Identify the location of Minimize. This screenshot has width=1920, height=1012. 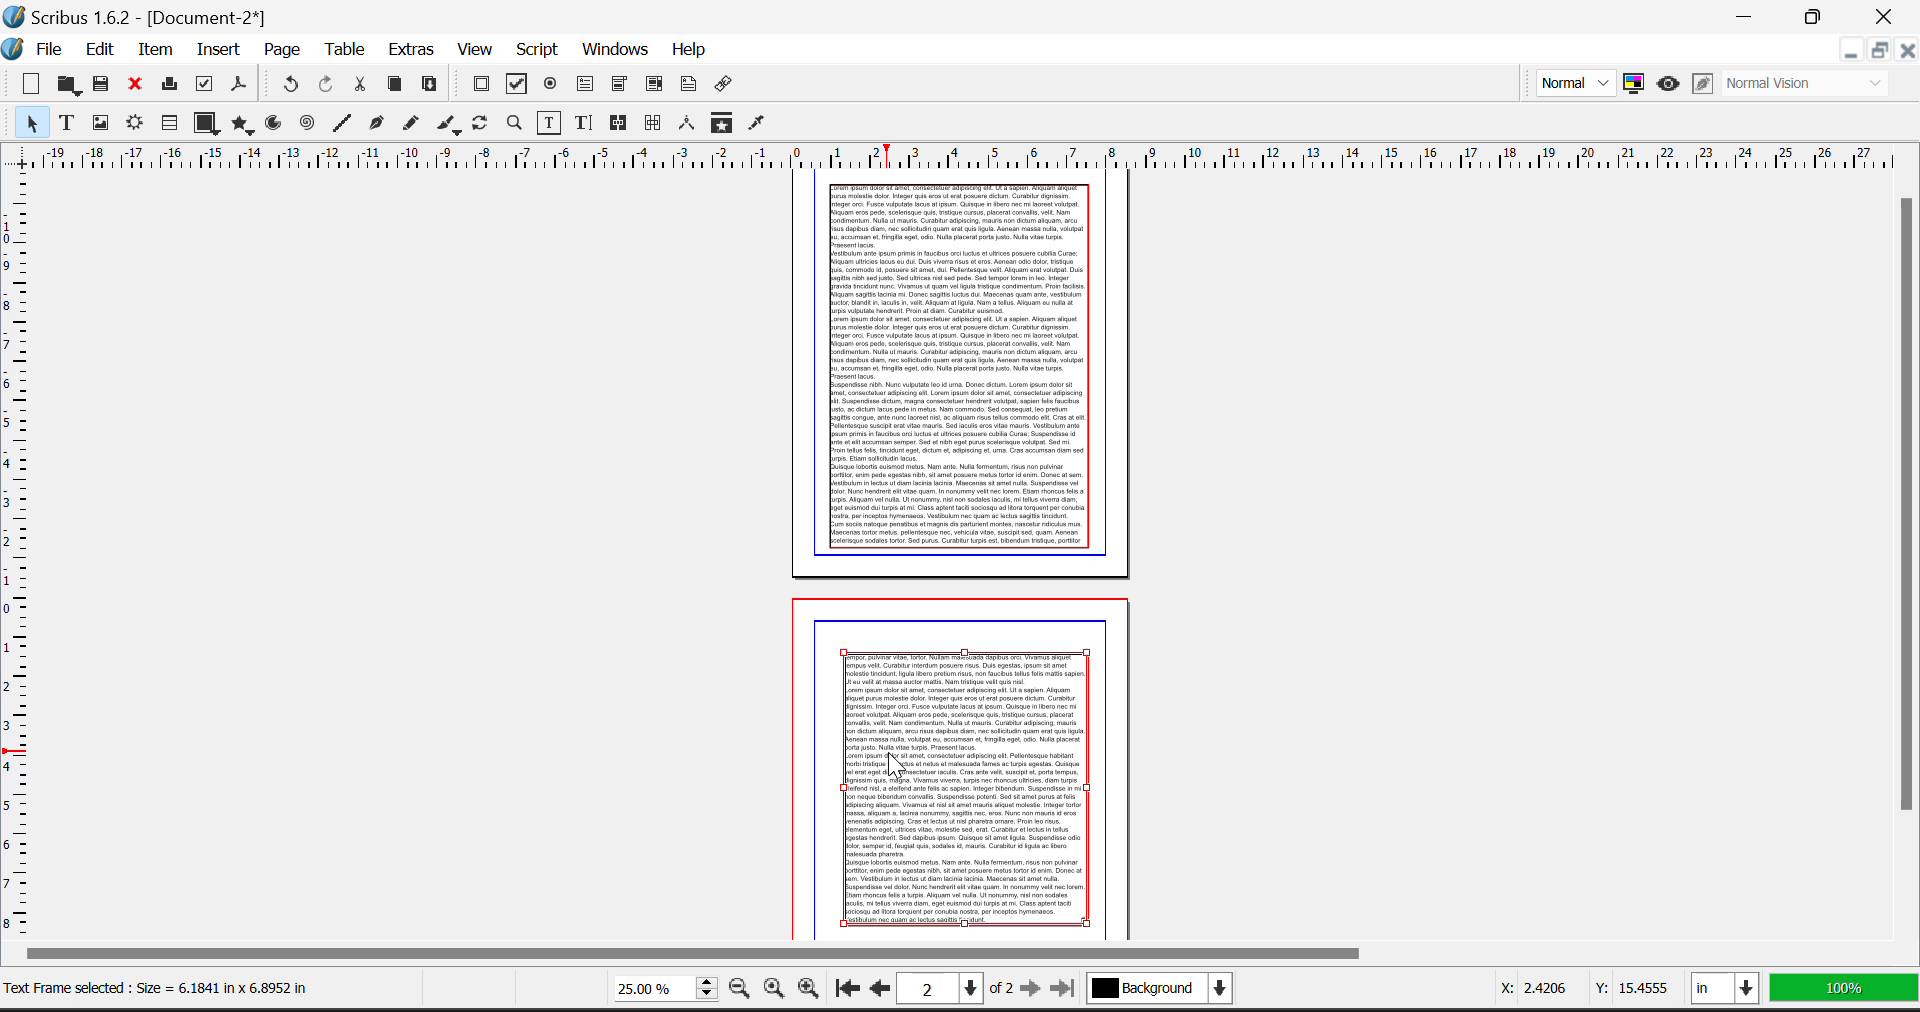
(1817, 14).